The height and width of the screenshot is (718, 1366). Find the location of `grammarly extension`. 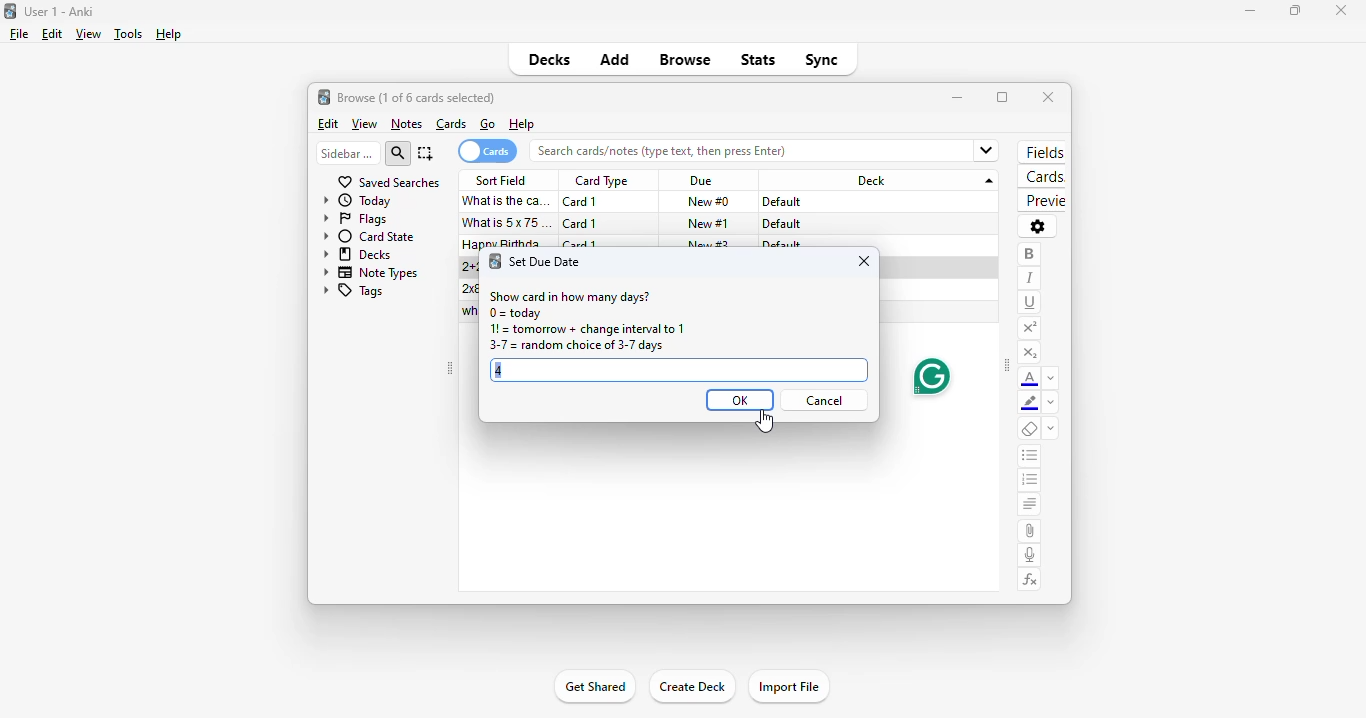

grammarly extension is located at coordinates (930, 377).